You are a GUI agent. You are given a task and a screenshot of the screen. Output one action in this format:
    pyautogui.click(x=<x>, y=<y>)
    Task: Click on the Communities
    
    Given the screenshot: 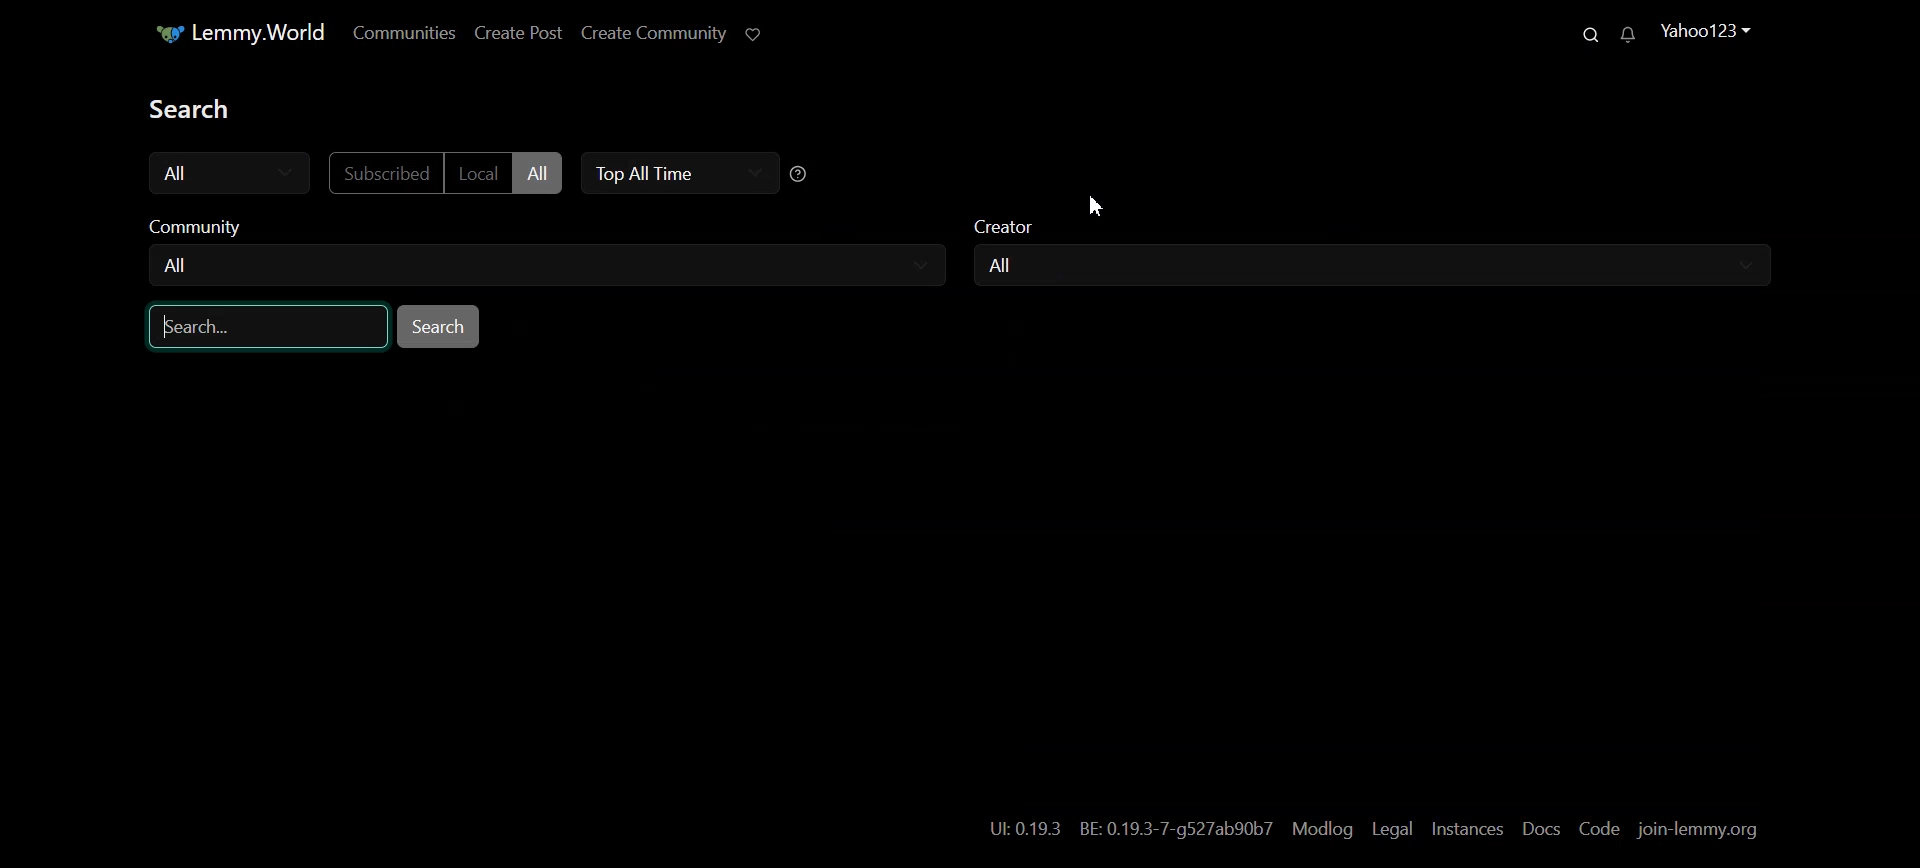 What is the action you would take?
    pyautogui.click(x=404, y=33)
    